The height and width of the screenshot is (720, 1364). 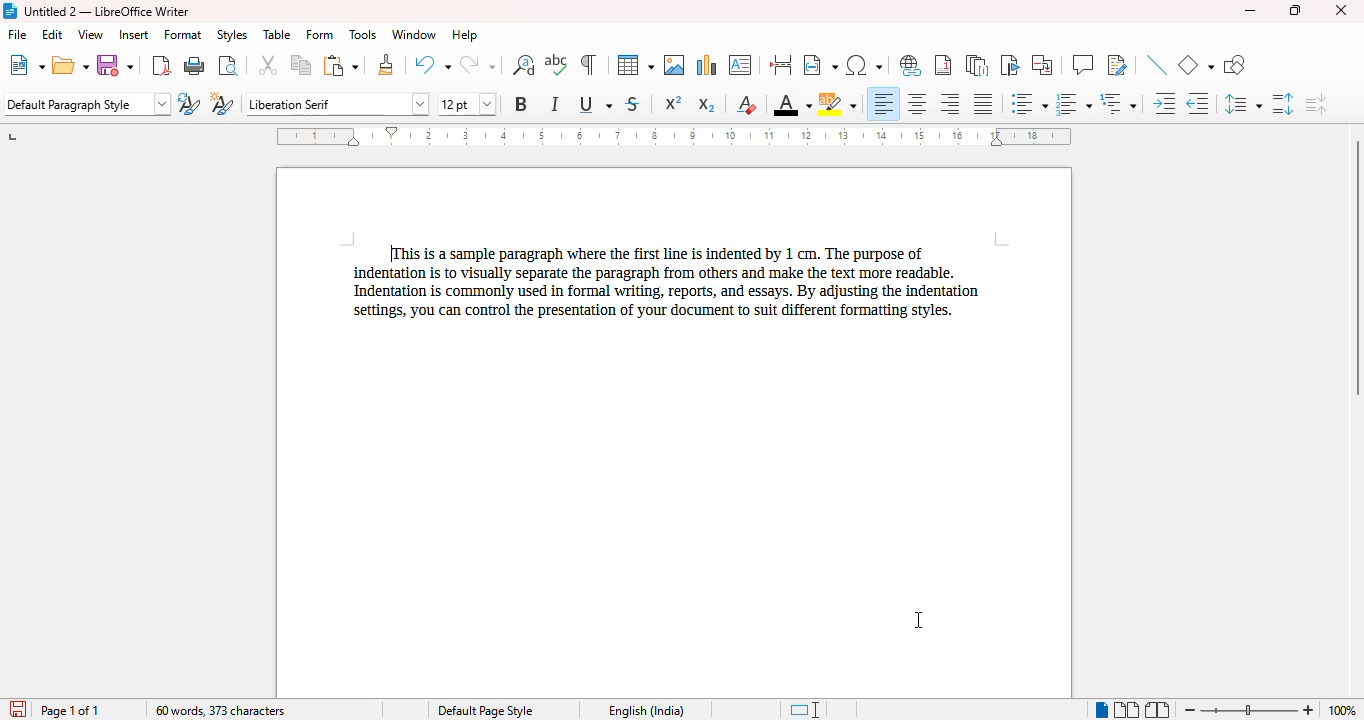 I want to click on table, so click(x=277, y=35).